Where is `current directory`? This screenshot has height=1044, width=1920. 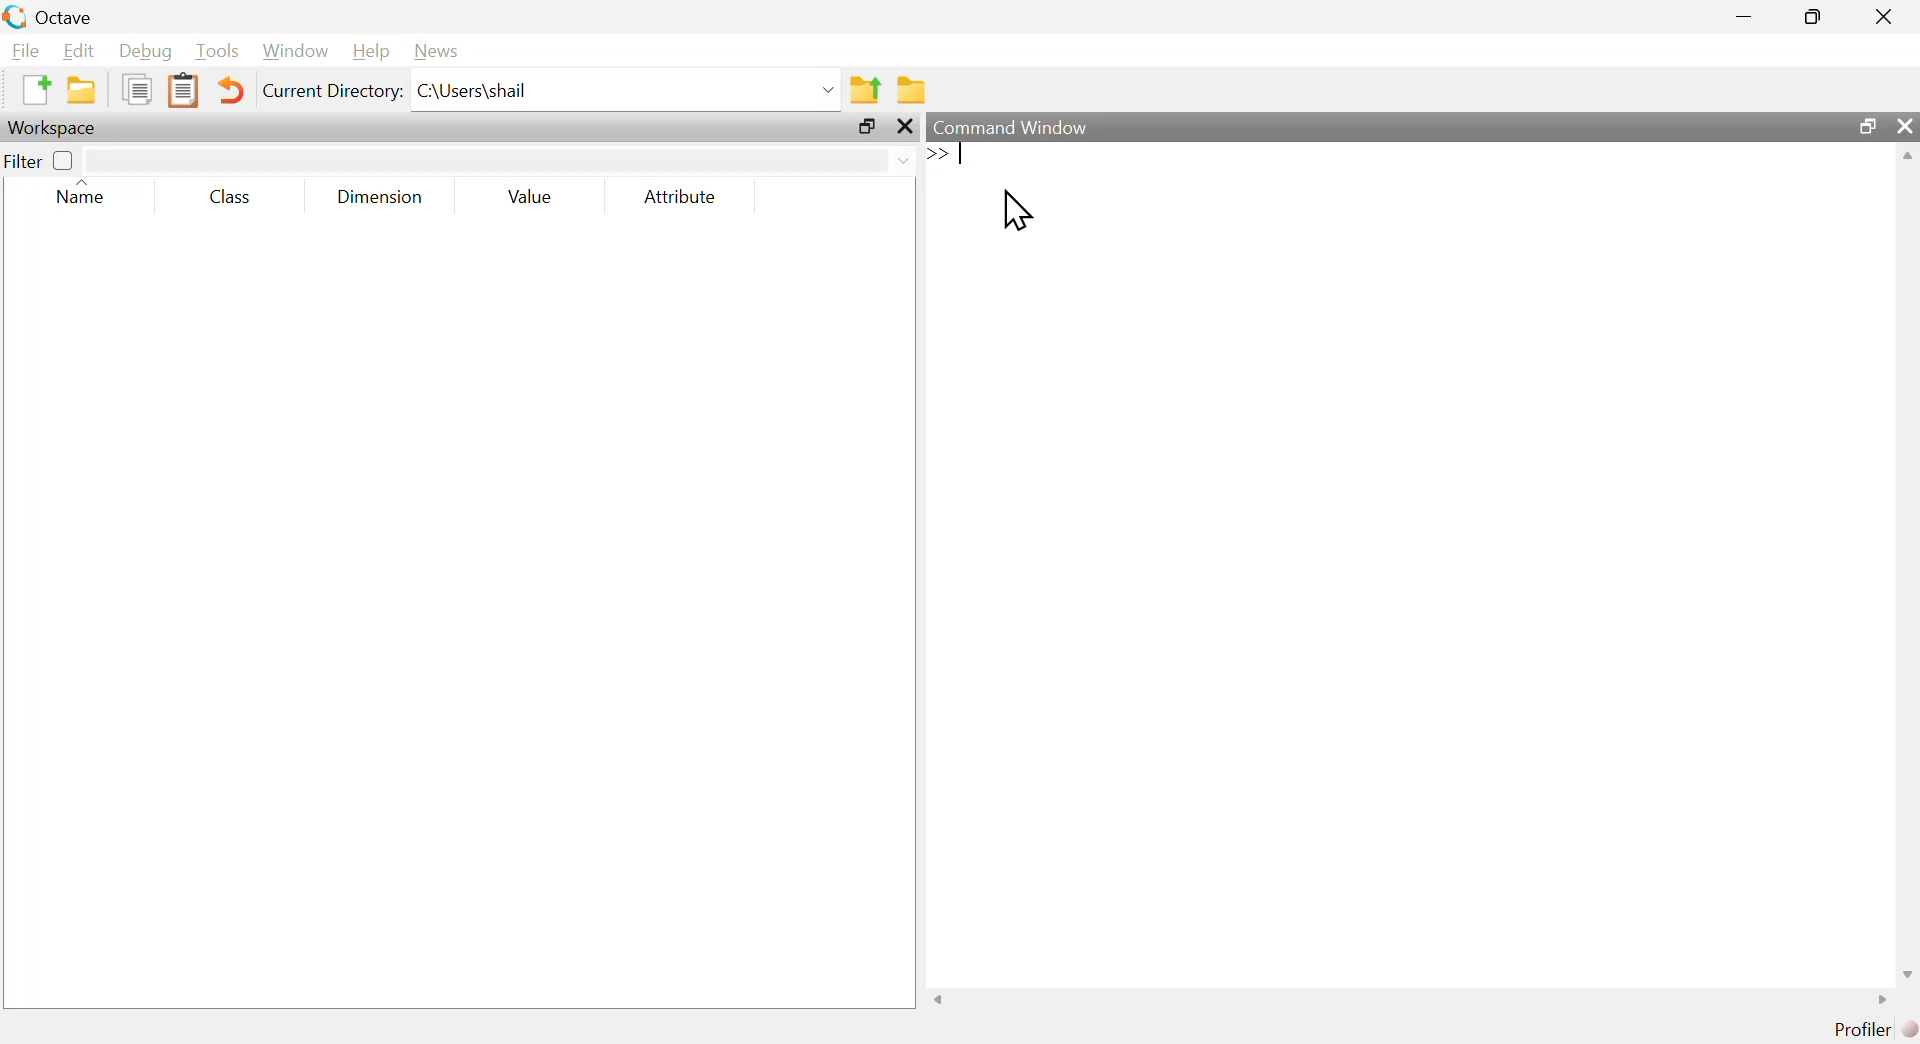 current directory is located at coordinates (332, 91).